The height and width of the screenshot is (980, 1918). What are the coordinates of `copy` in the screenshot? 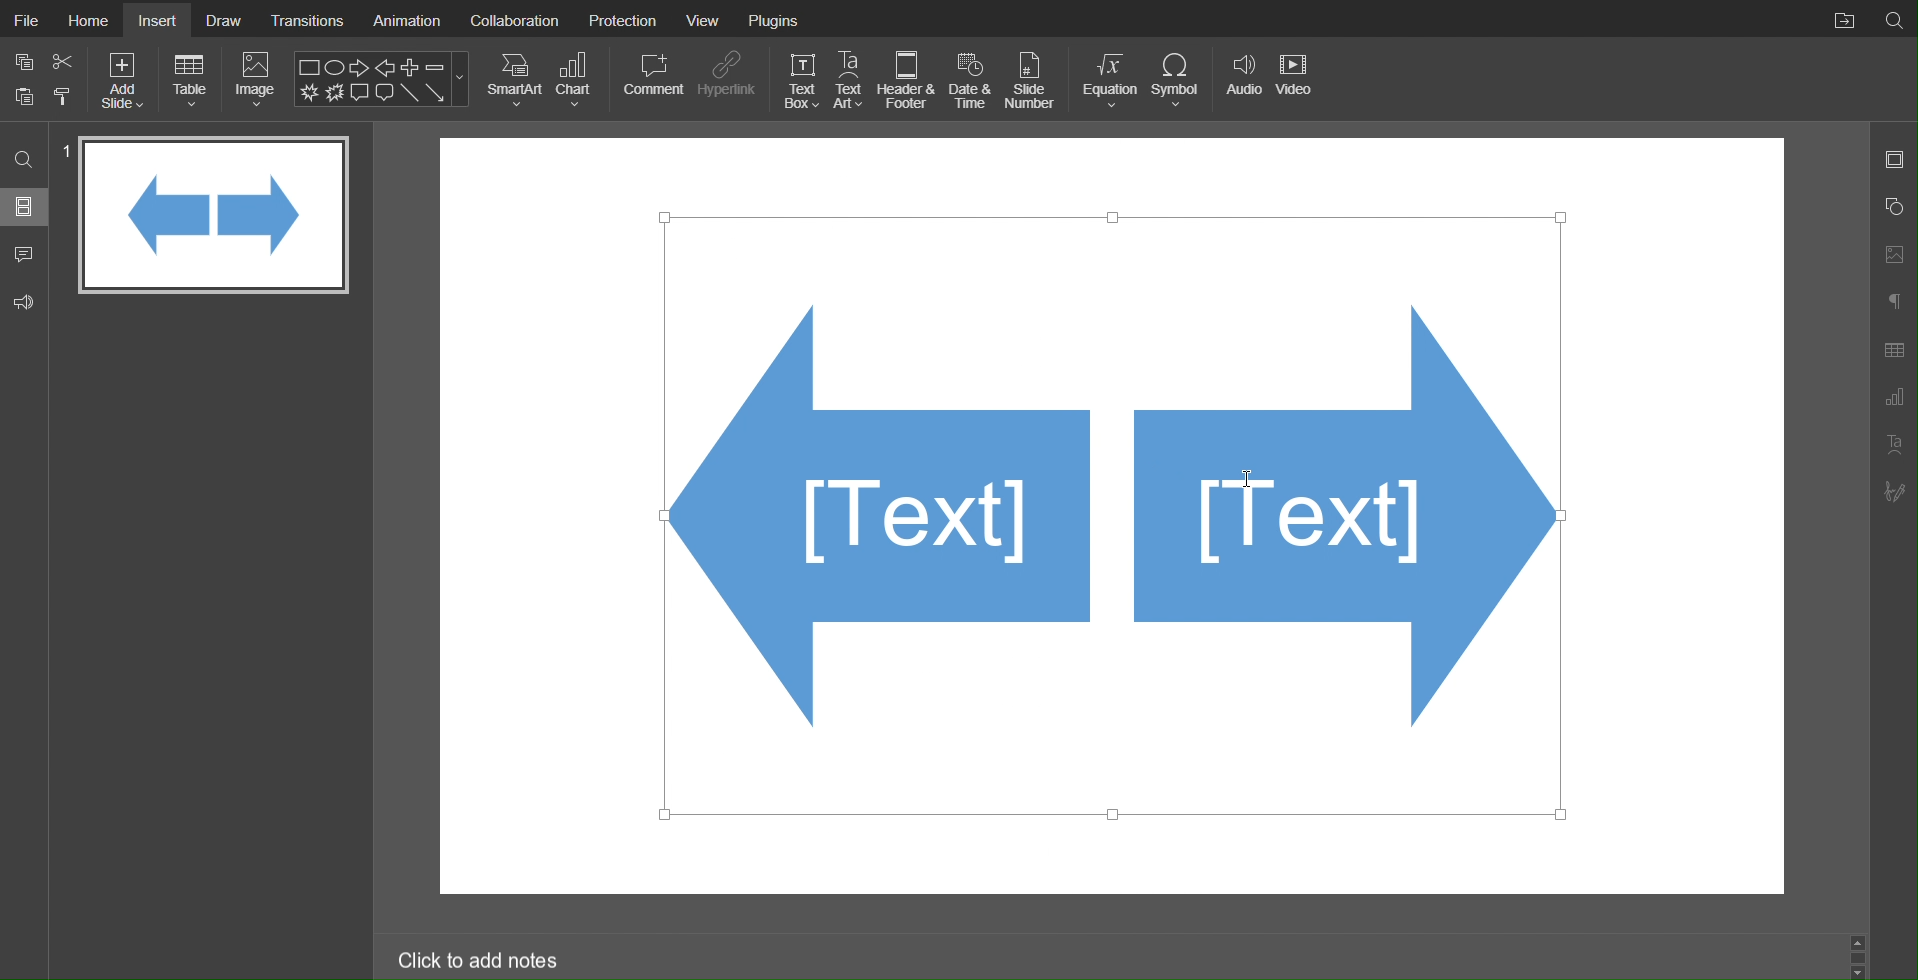 It's located at (22, 60).